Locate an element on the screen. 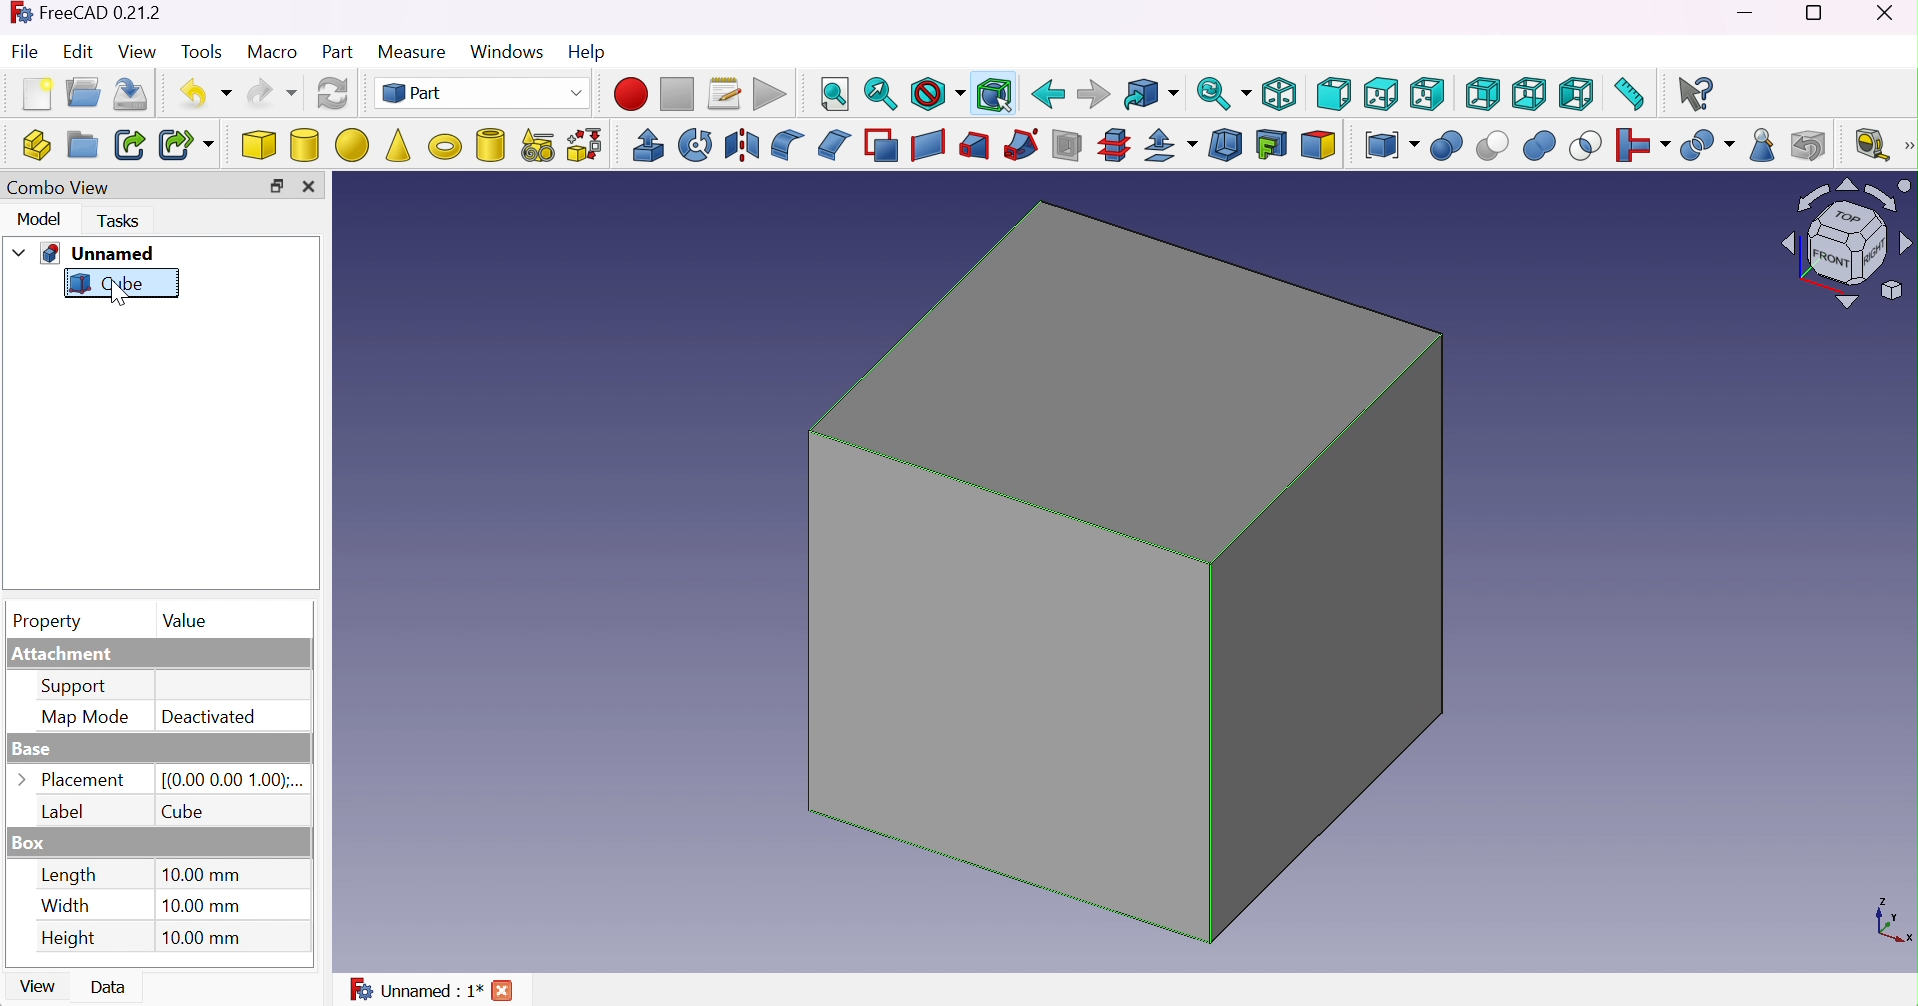 This screenshot has width=1918, height=1006. Cube is located at coordinates (260, 145).